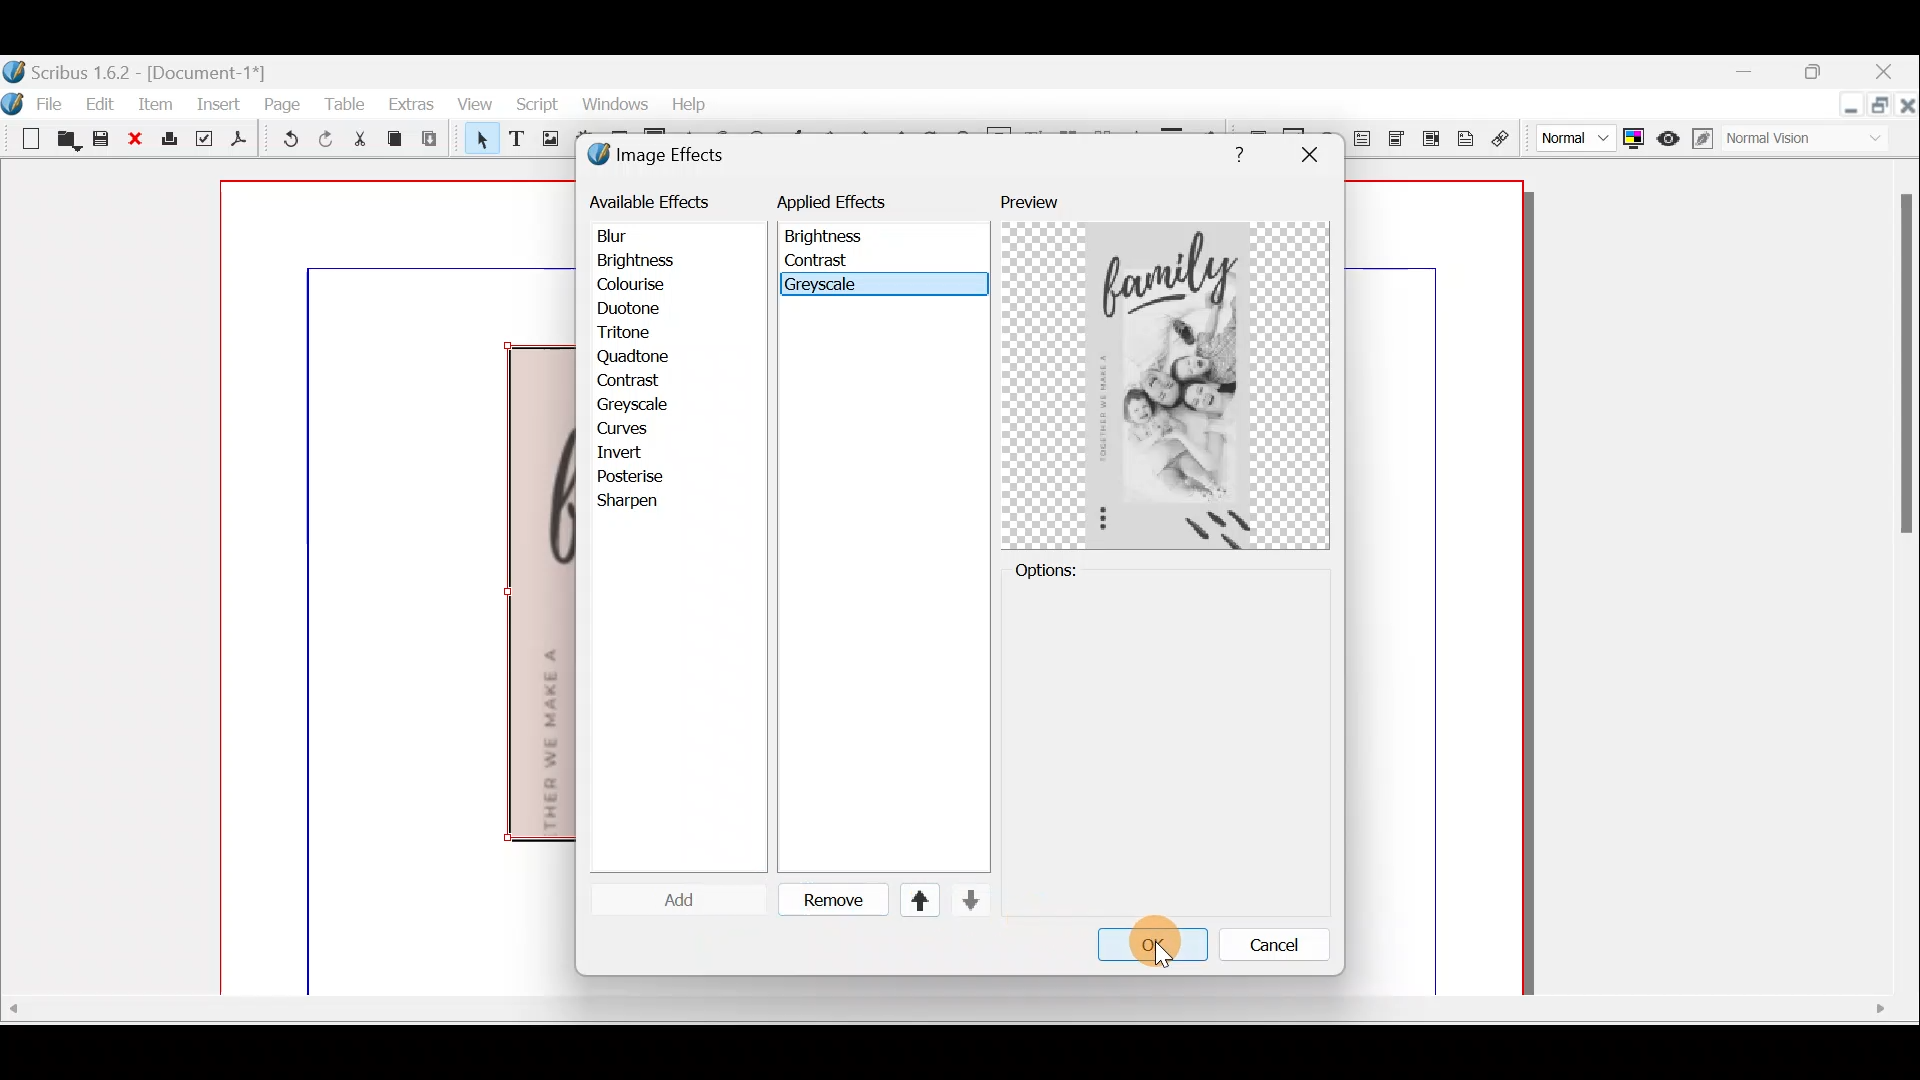 The image size is (1920, 1080). I want to click on invert, so click(632, 453).